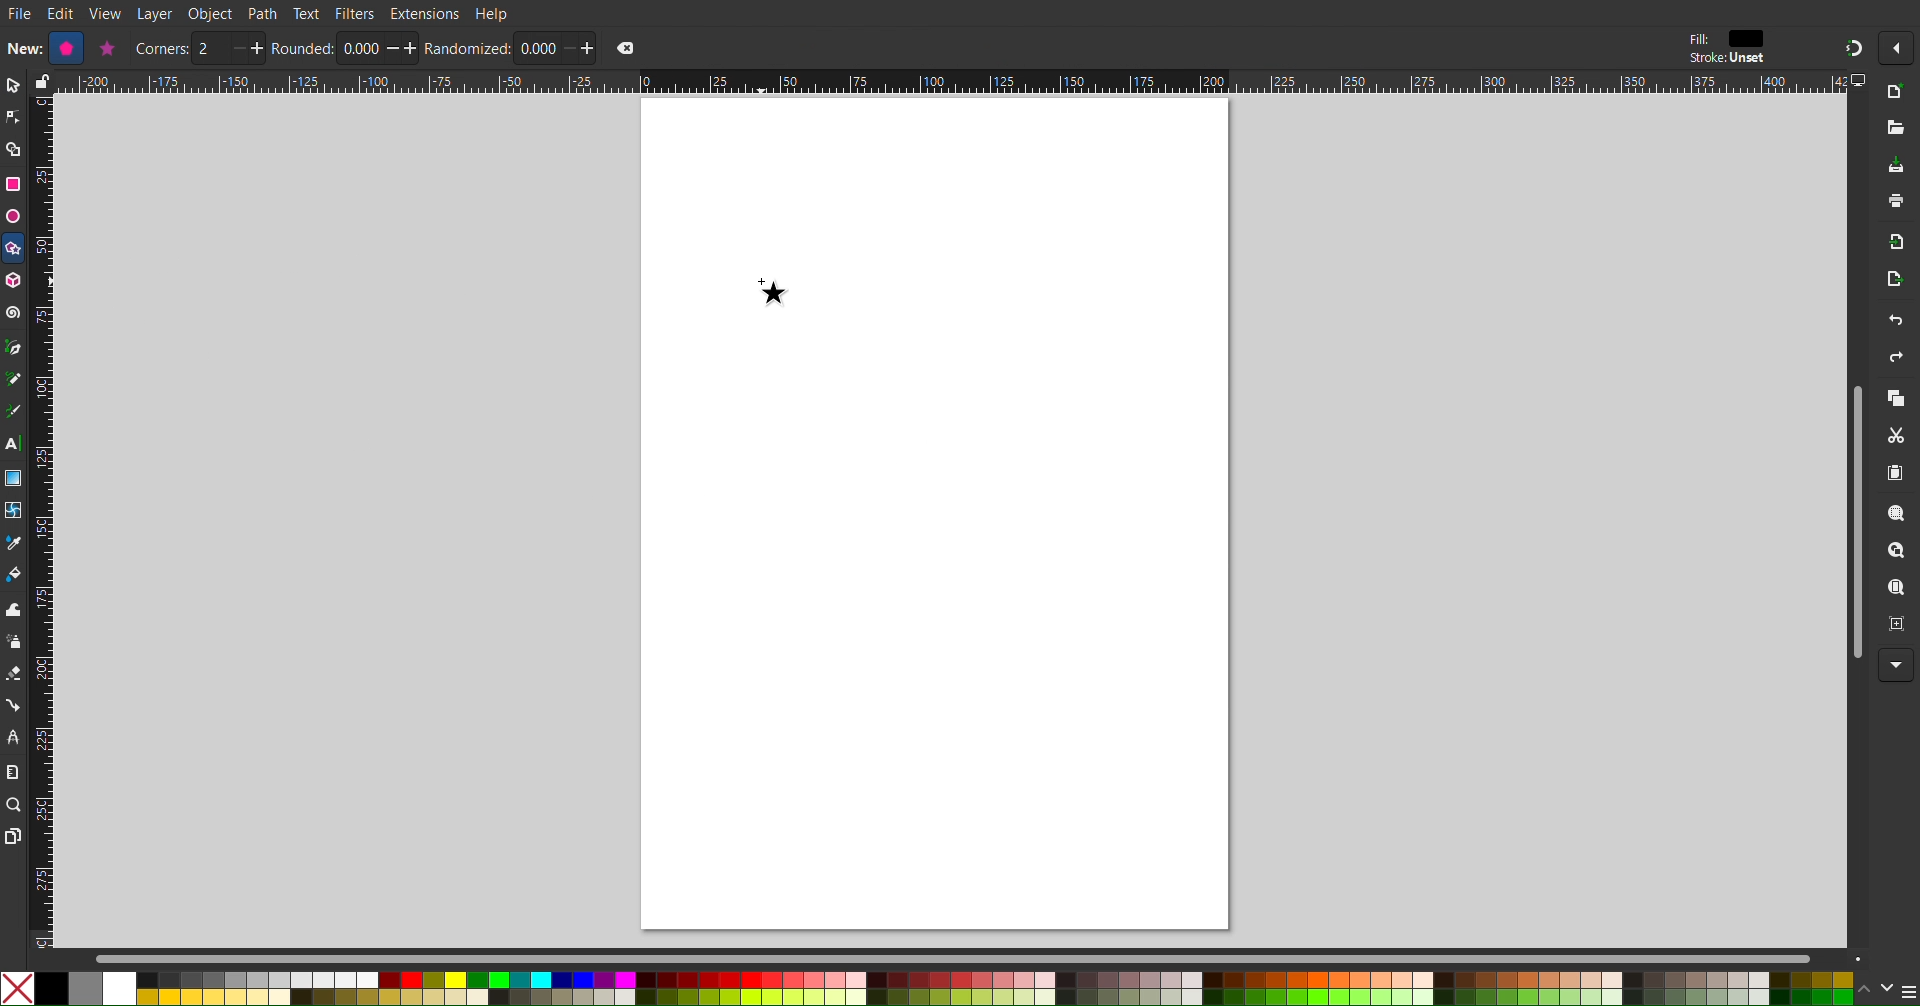 The width and height of the screenshot is (1920, 1006). I want to click on Shape Builder Tool, so click(14, 150).